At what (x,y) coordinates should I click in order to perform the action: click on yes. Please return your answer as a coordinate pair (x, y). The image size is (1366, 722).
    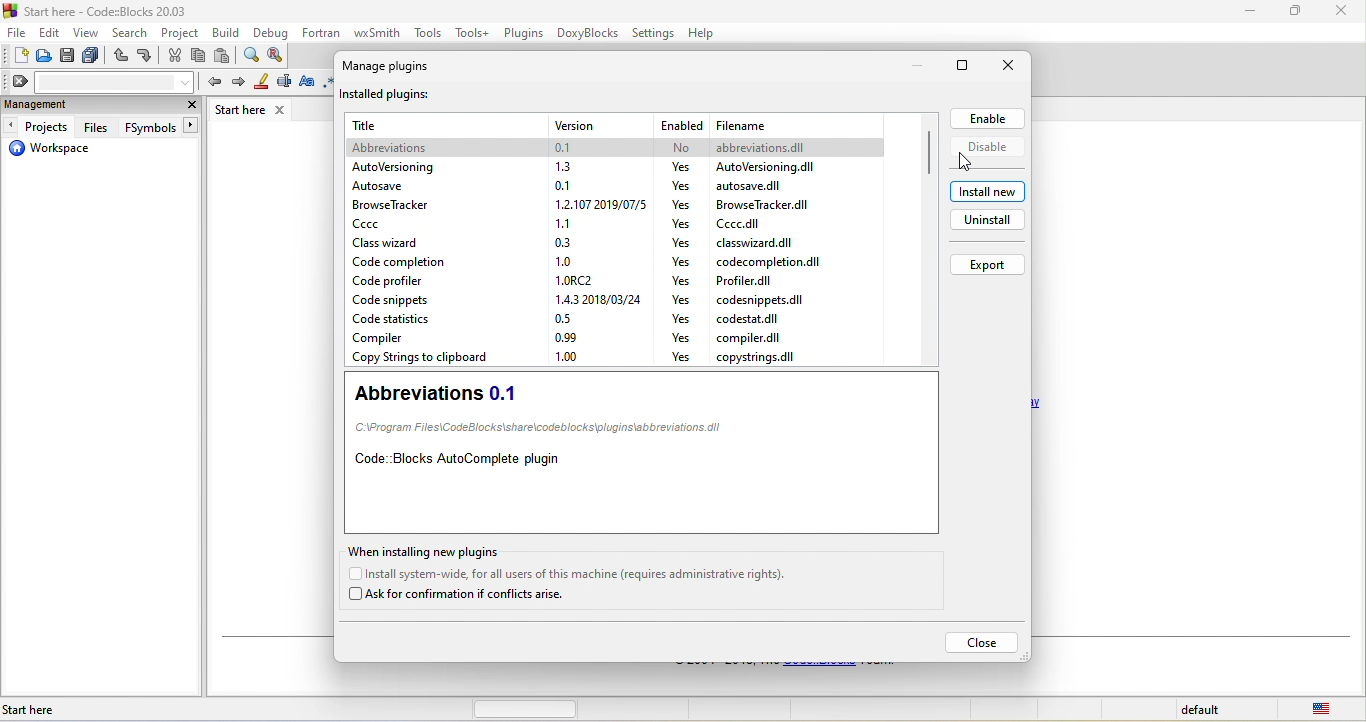
    Looking at the image, I should click on (681, 167).